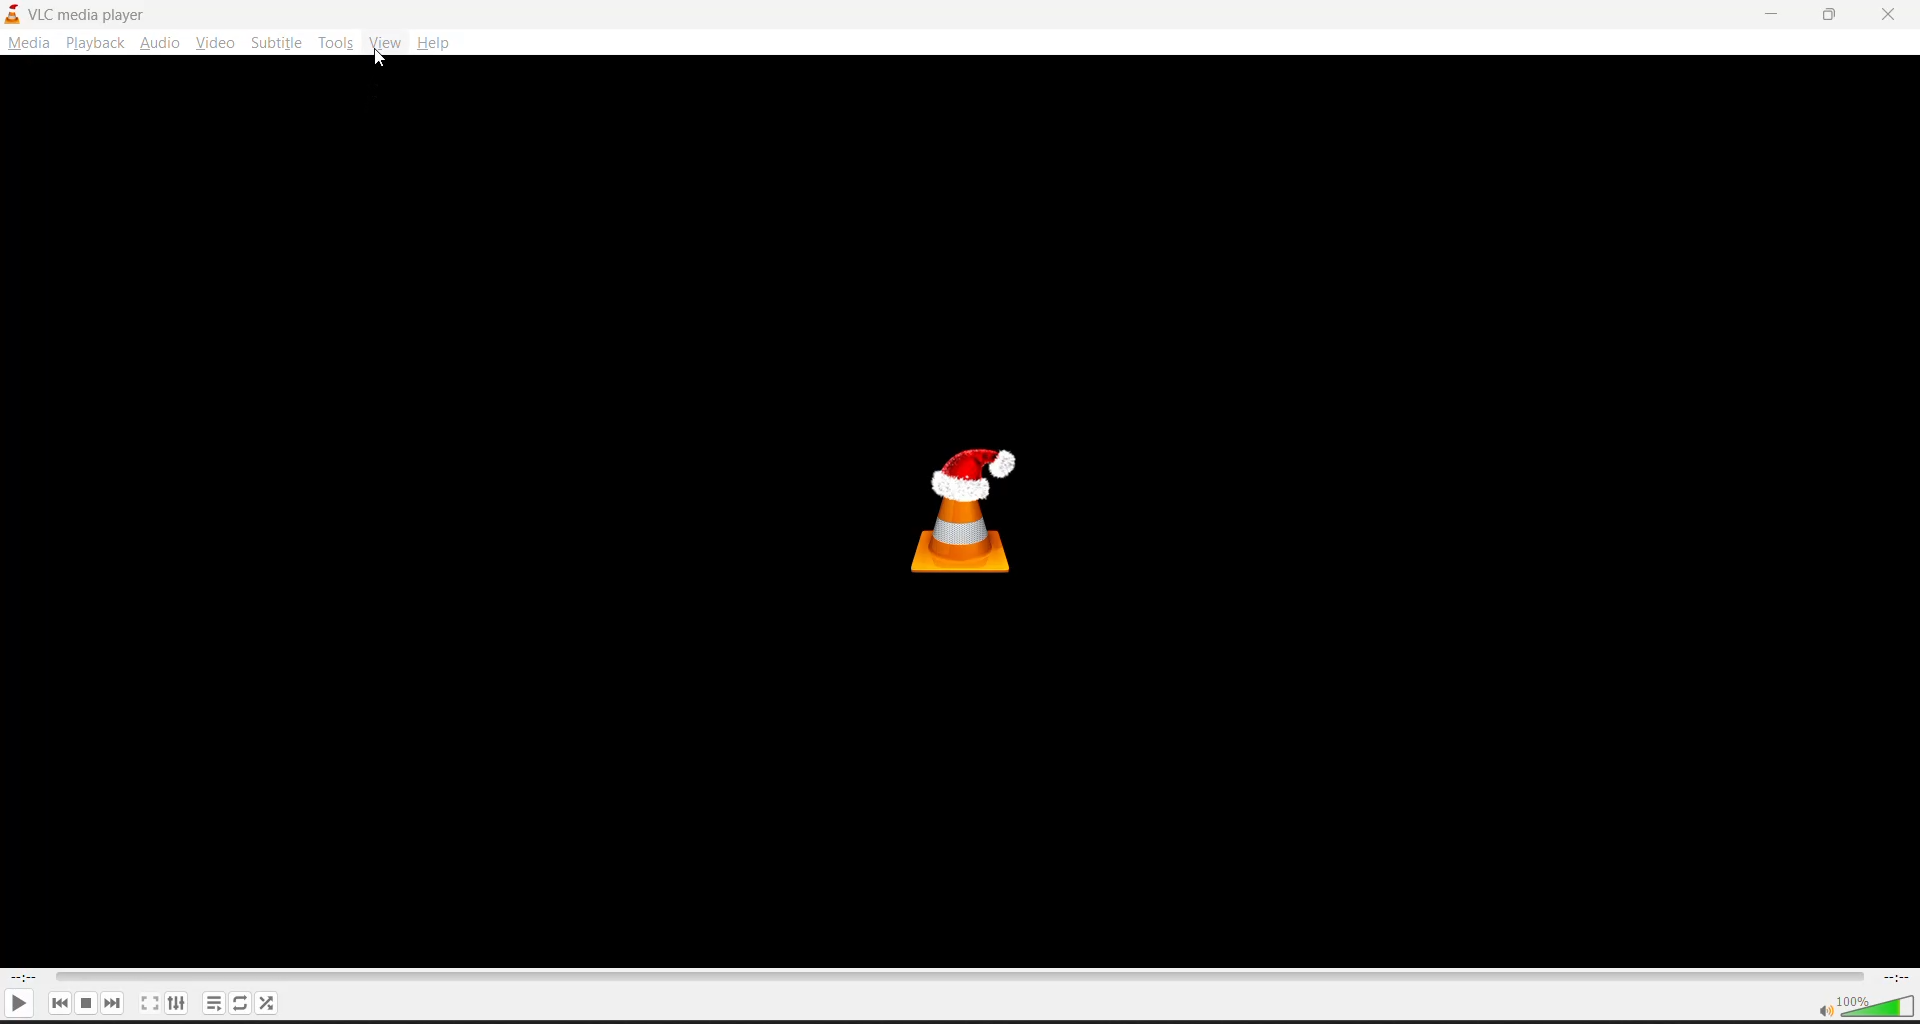 This screenshot has width=1920, height=1024. Describe the element at coordinates (276, 42) in the screenshot. I see `subtitle` at that location.